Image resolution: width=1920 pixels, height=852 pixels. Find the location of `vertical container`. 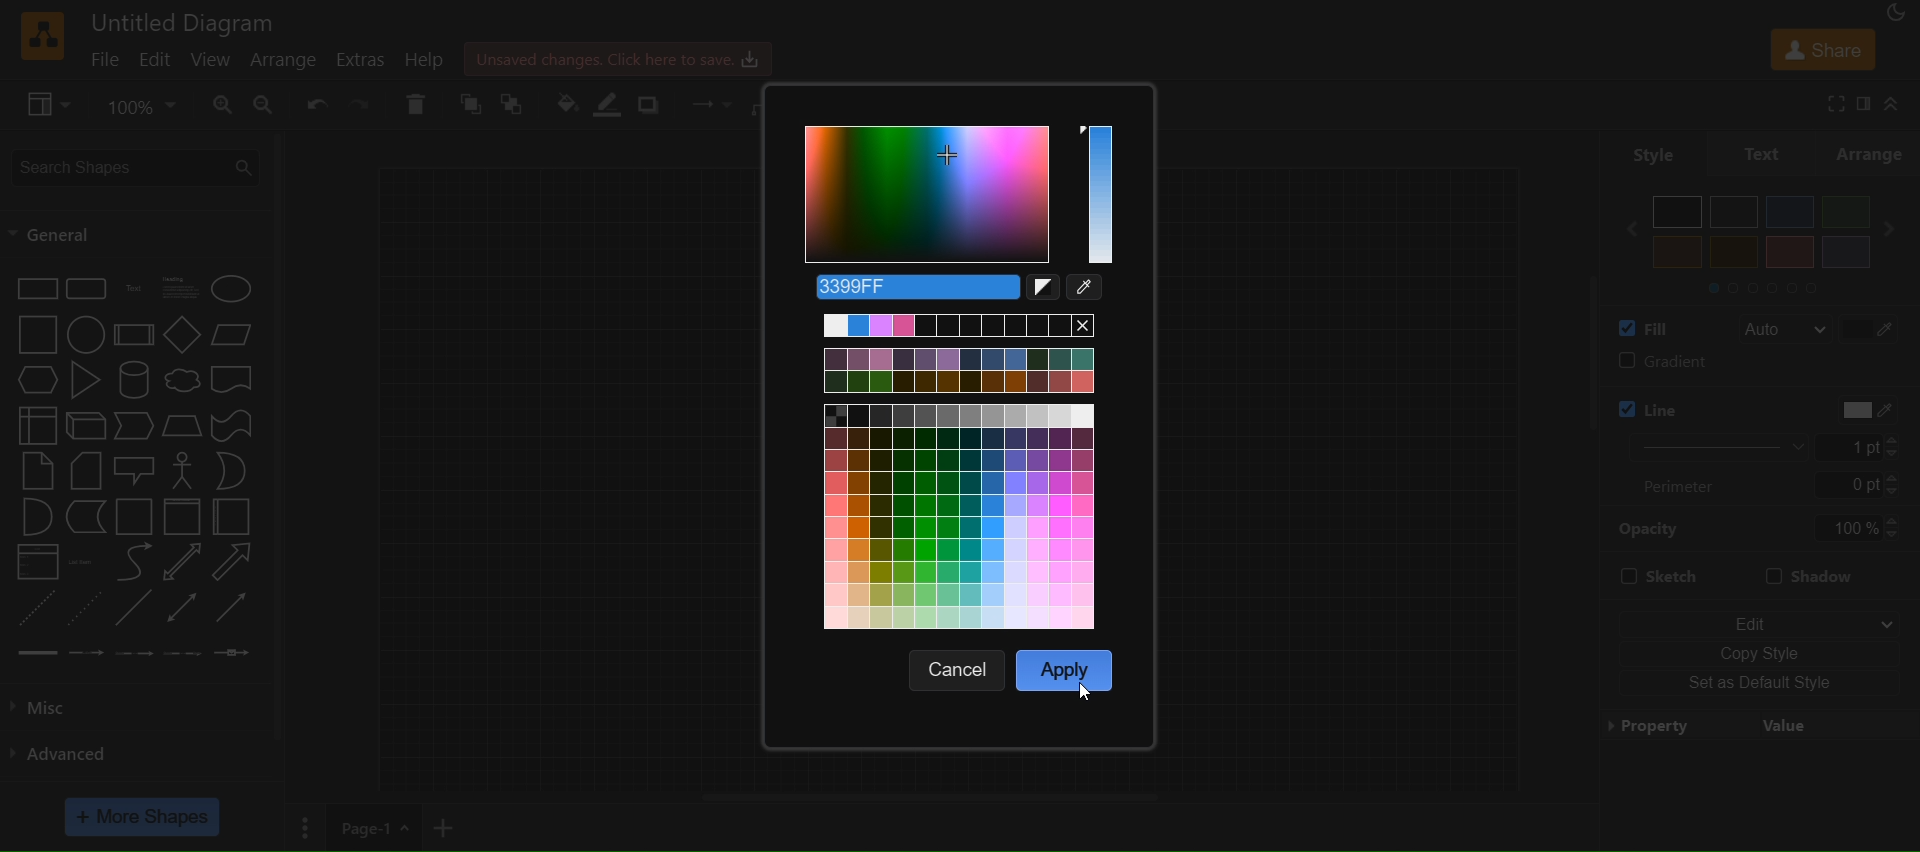

vertical container is located at coordinates (181, 519).